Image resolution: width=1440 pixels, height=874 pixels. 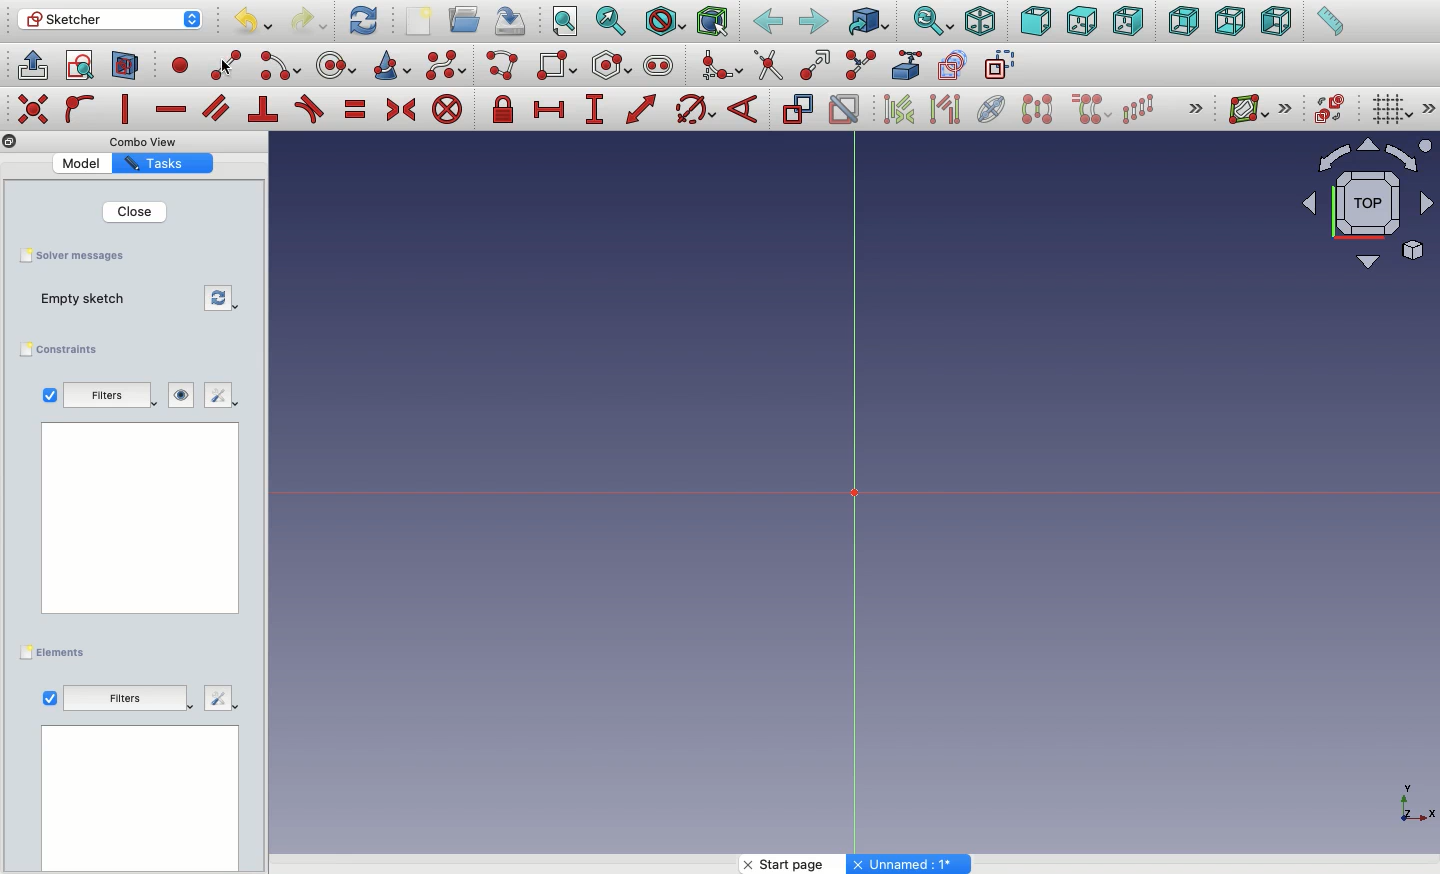 What do you see at coordinates (819, 63) in the screenshot?
I see `Extend edge` at bounding box center [819, 63].